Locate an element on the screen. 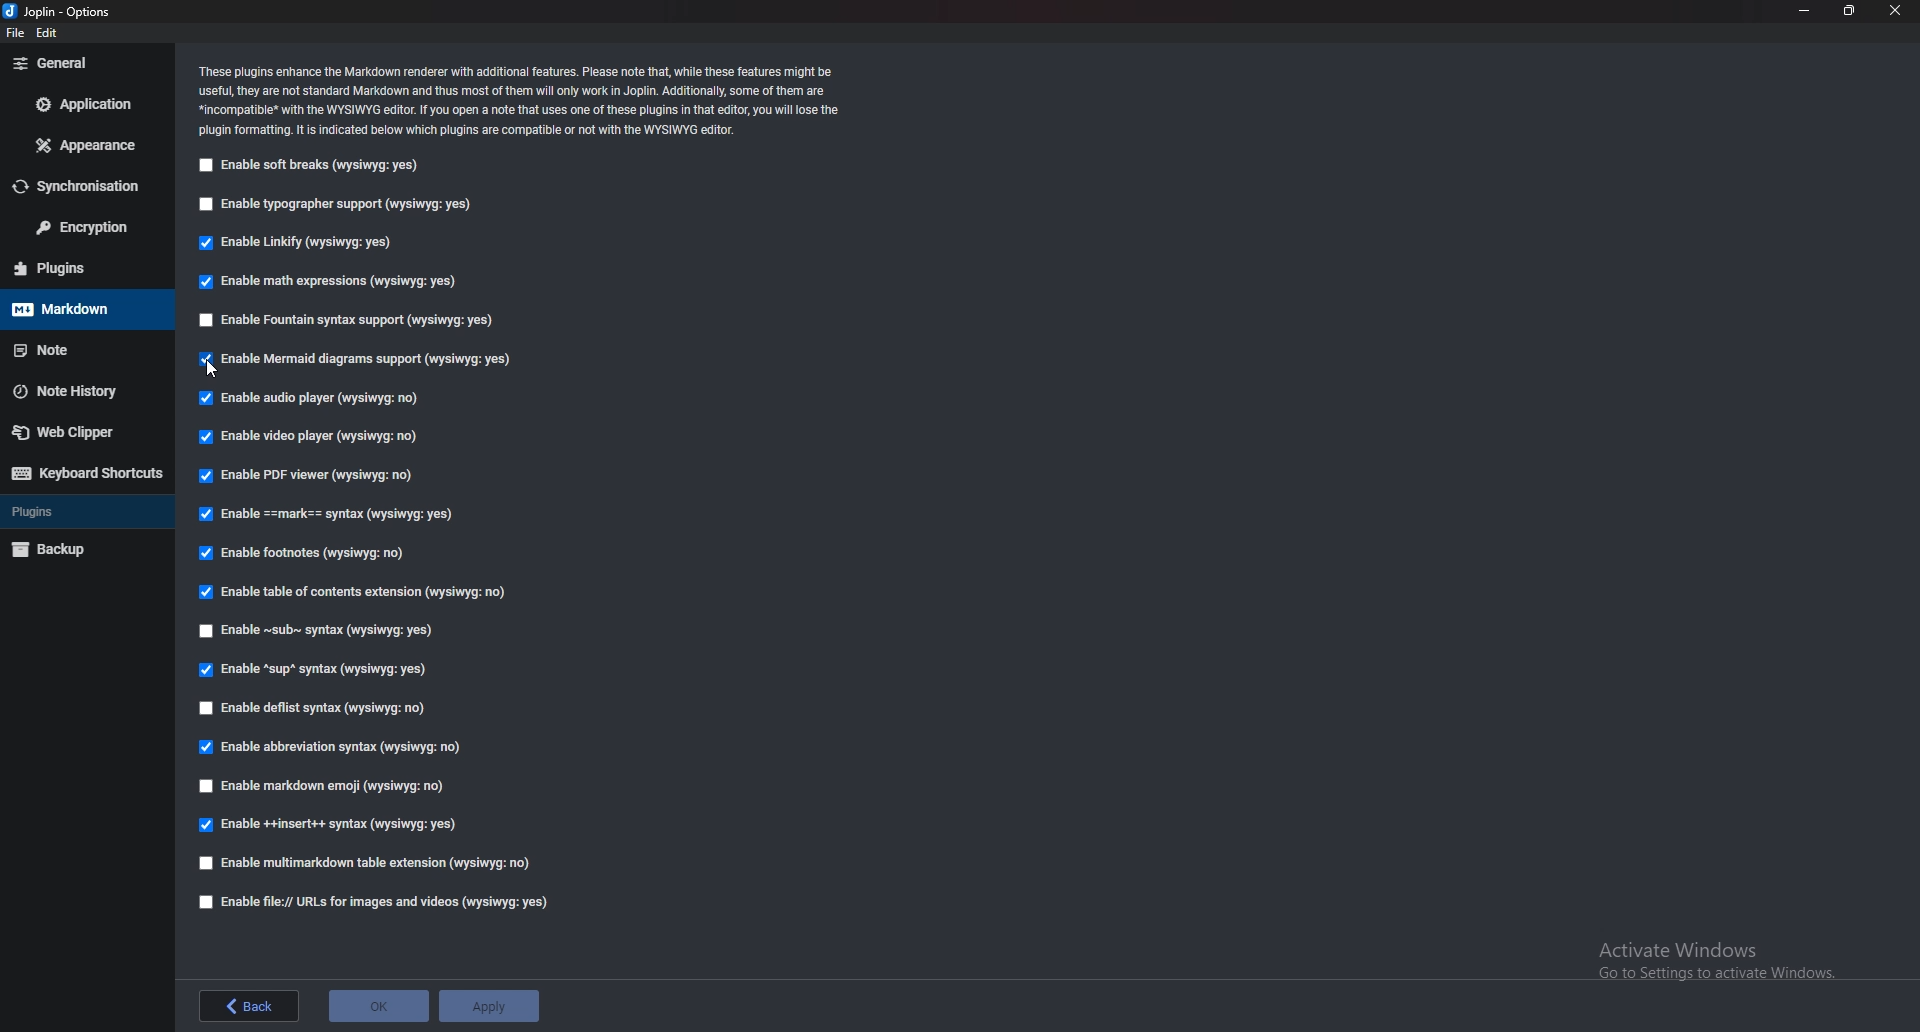 The image size is (1920, 1032). General is located at coordinates (86, 64).